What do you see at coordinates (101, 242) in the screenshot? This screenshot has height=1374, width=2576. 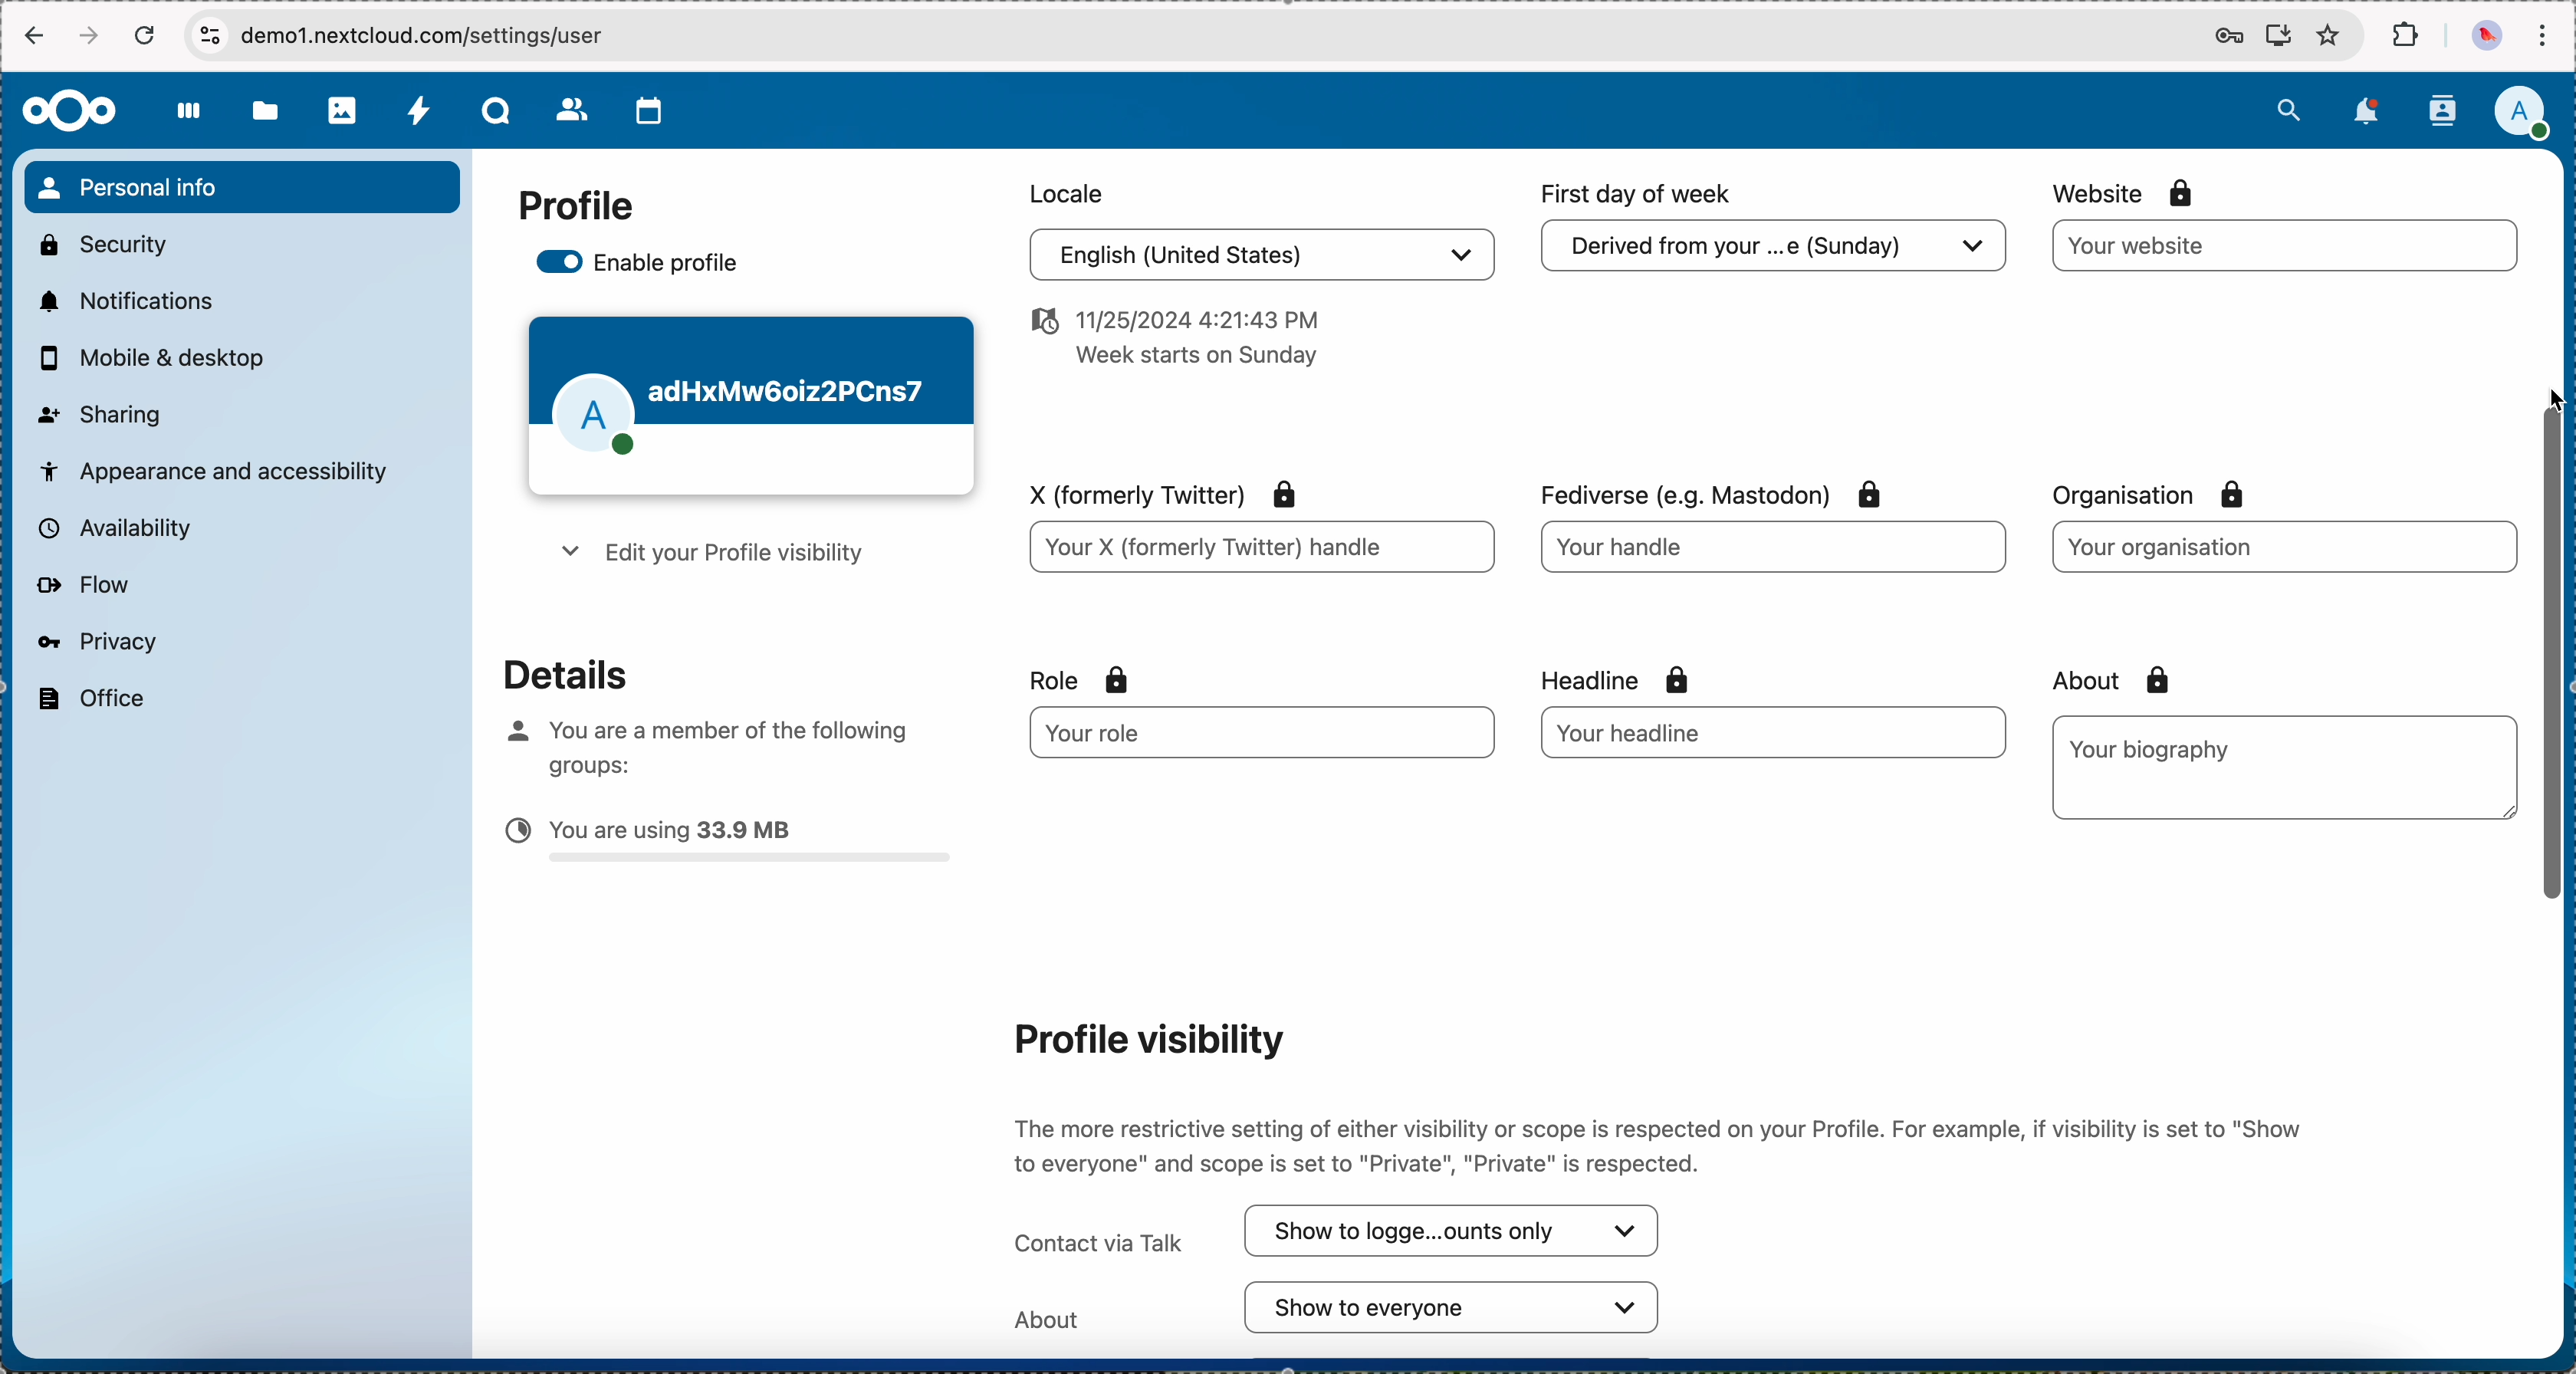 I see `security` at bounding box center [101, 242].